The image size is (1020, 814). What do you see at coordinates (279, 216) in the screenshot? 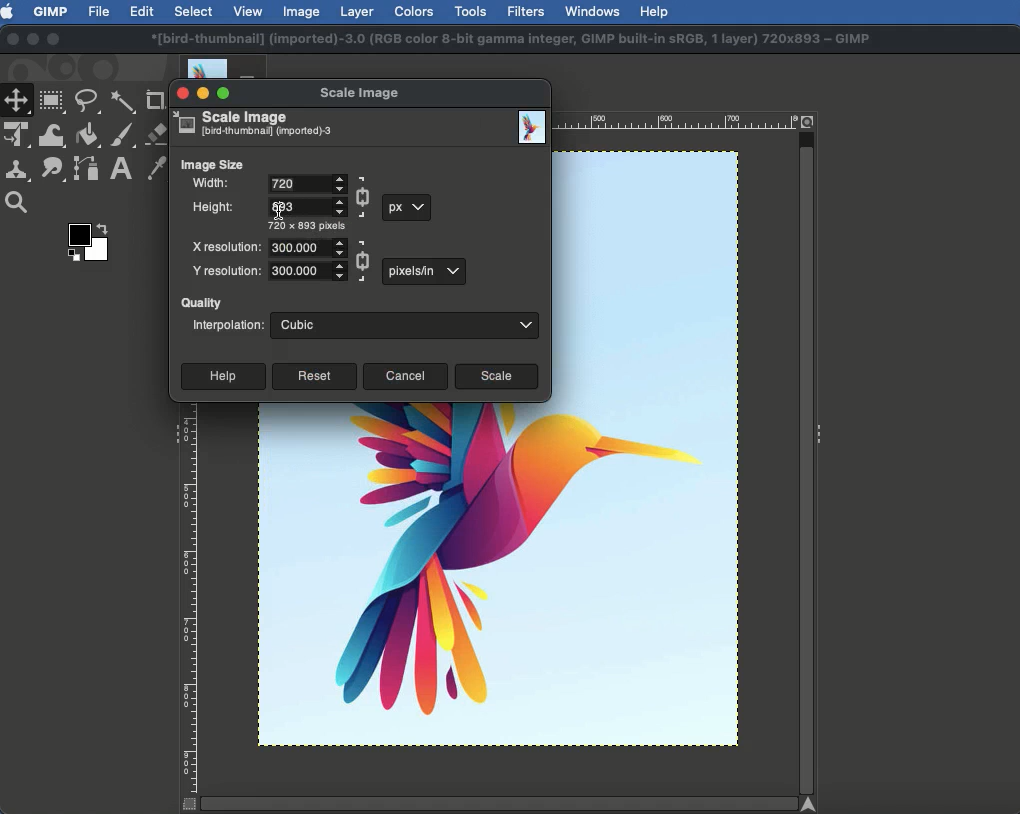
I see `cursor` at bounding box center [279, 216].